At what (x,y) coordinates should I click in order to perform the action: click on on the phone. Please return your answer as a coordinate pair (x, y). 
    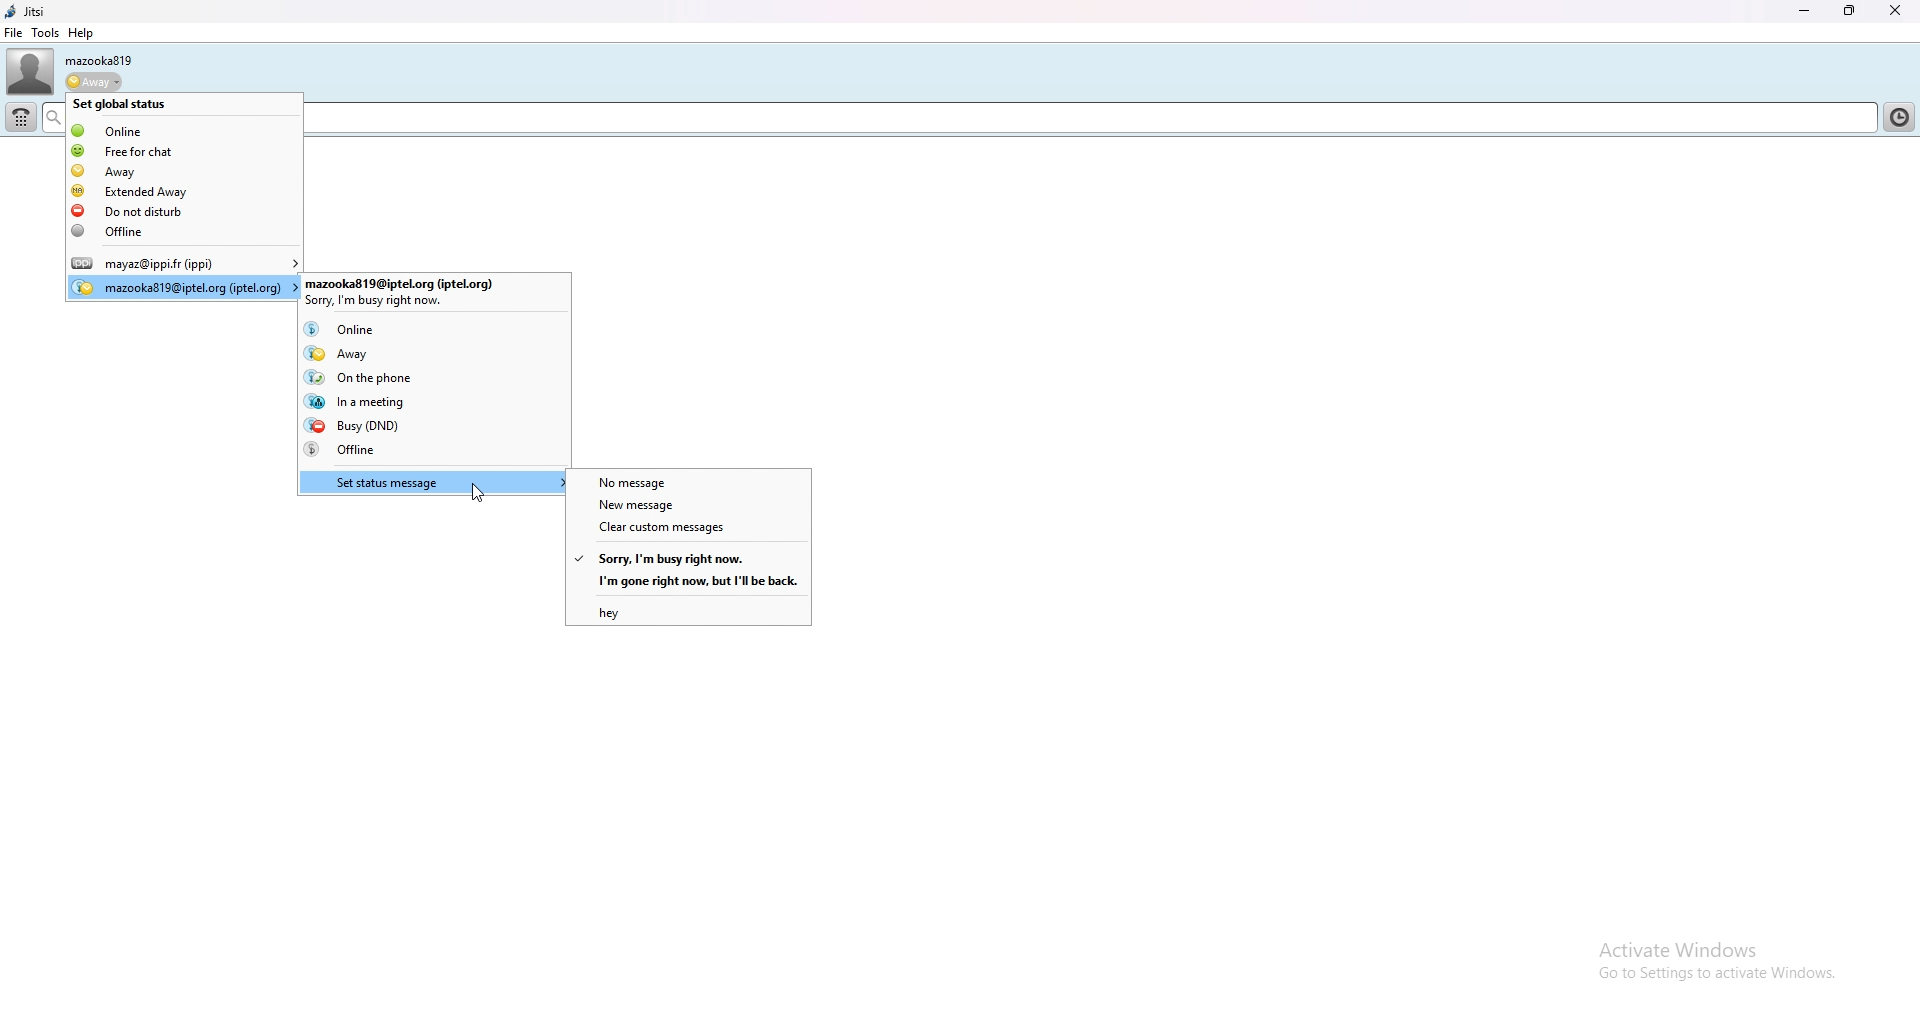
    Looking at the image, I should click on (428, 376).